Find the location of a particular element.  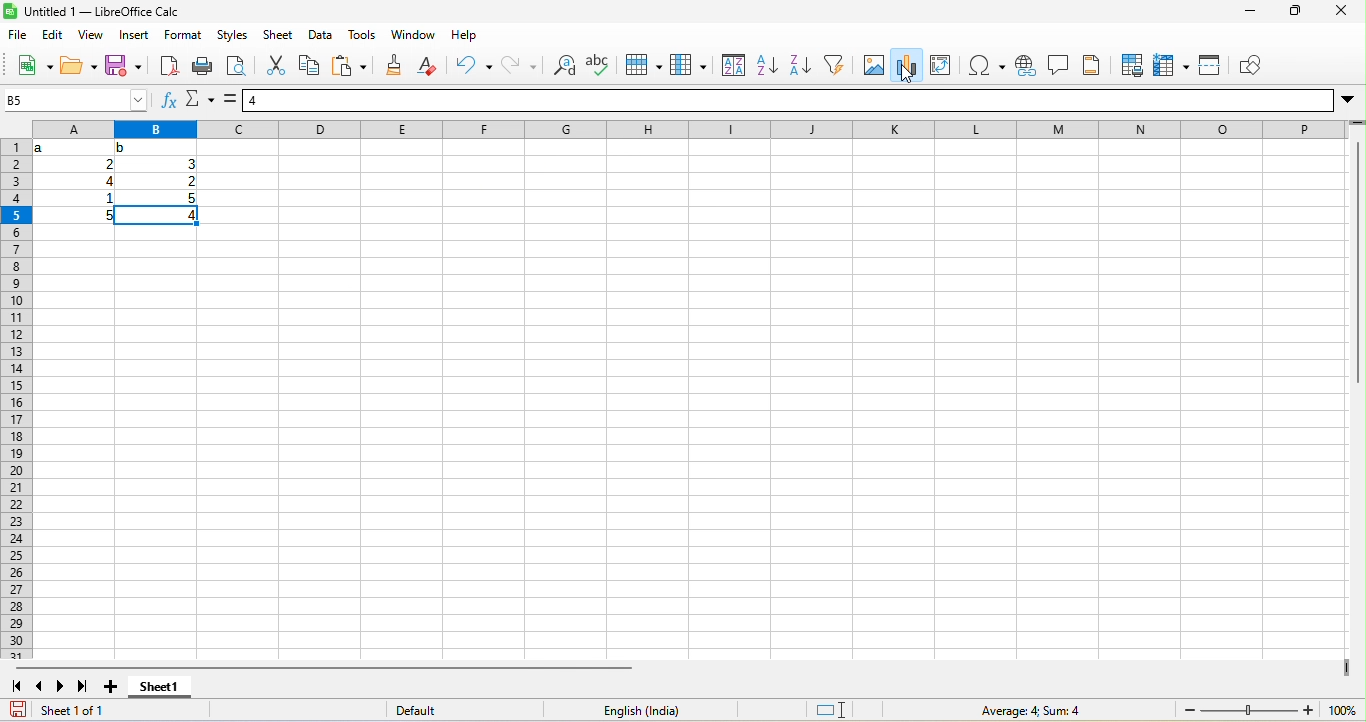

window is located at coordinates (414, 35).